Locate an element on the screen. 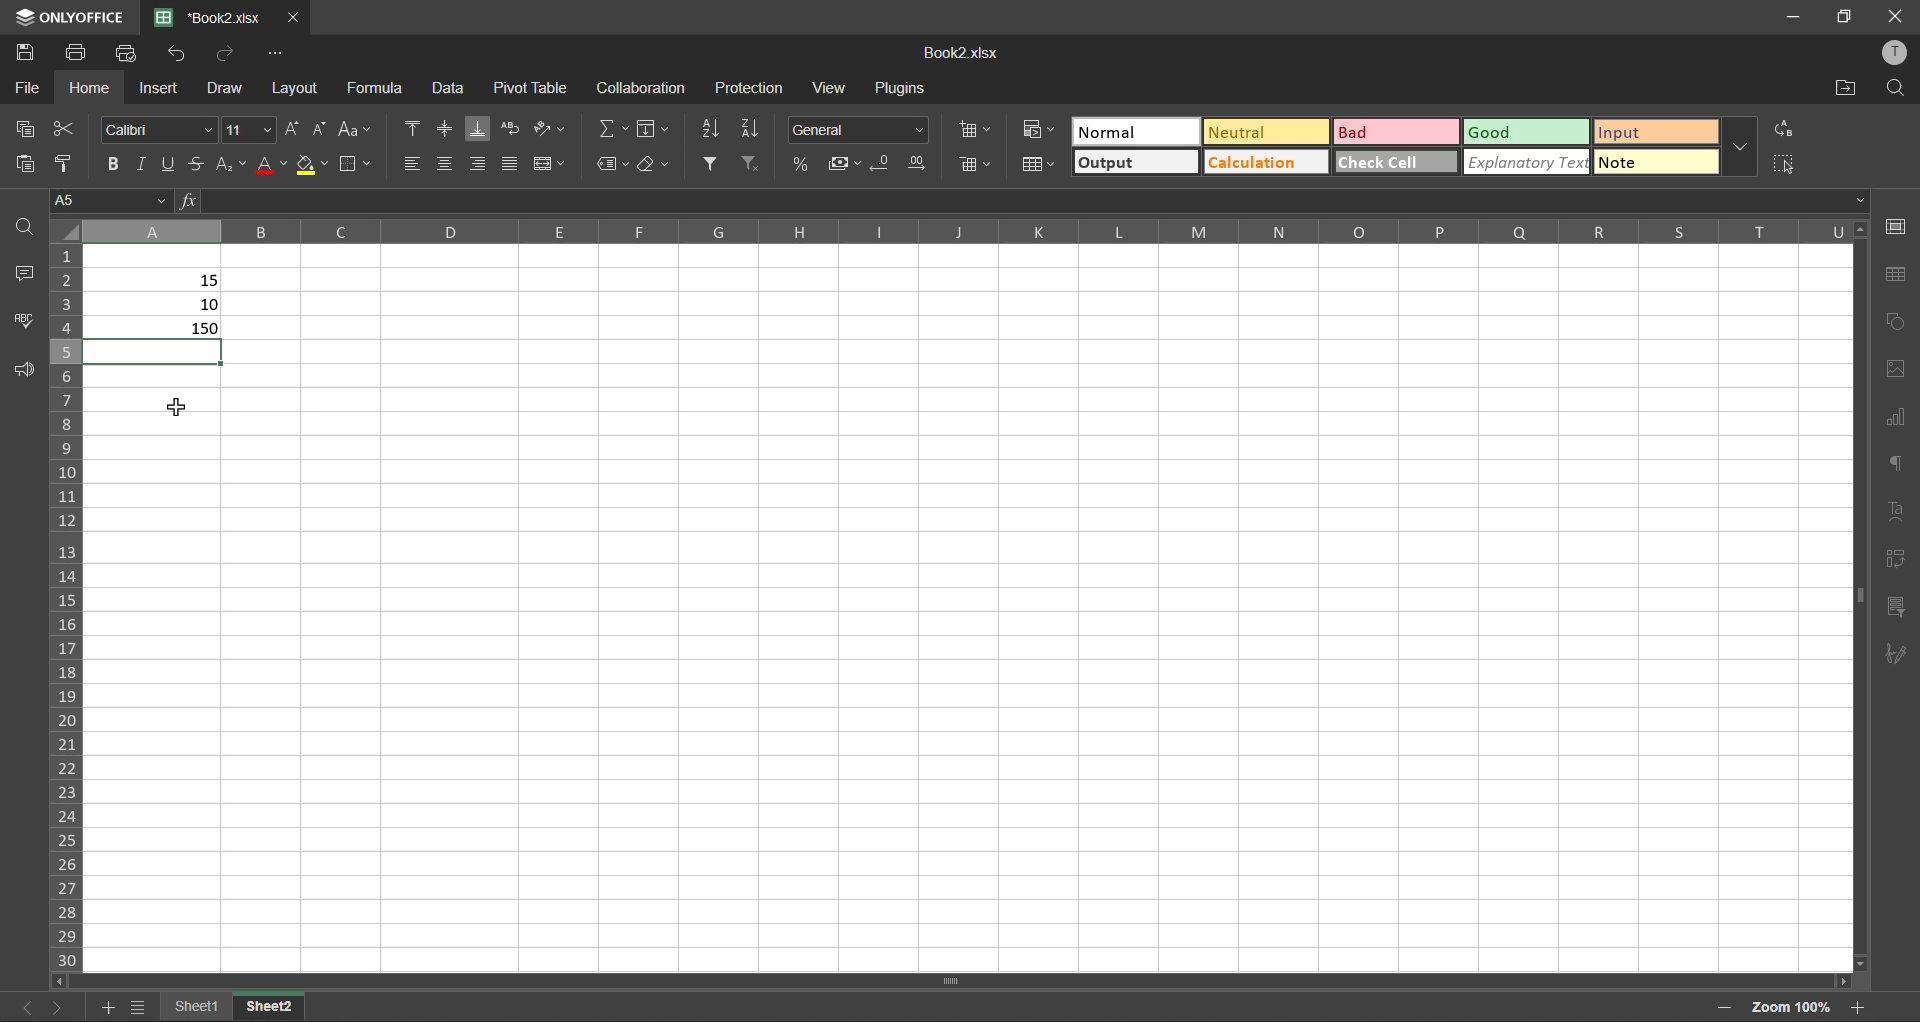 This screenshot has height=1022, width=1920. find is located at coordinates (28, 226).